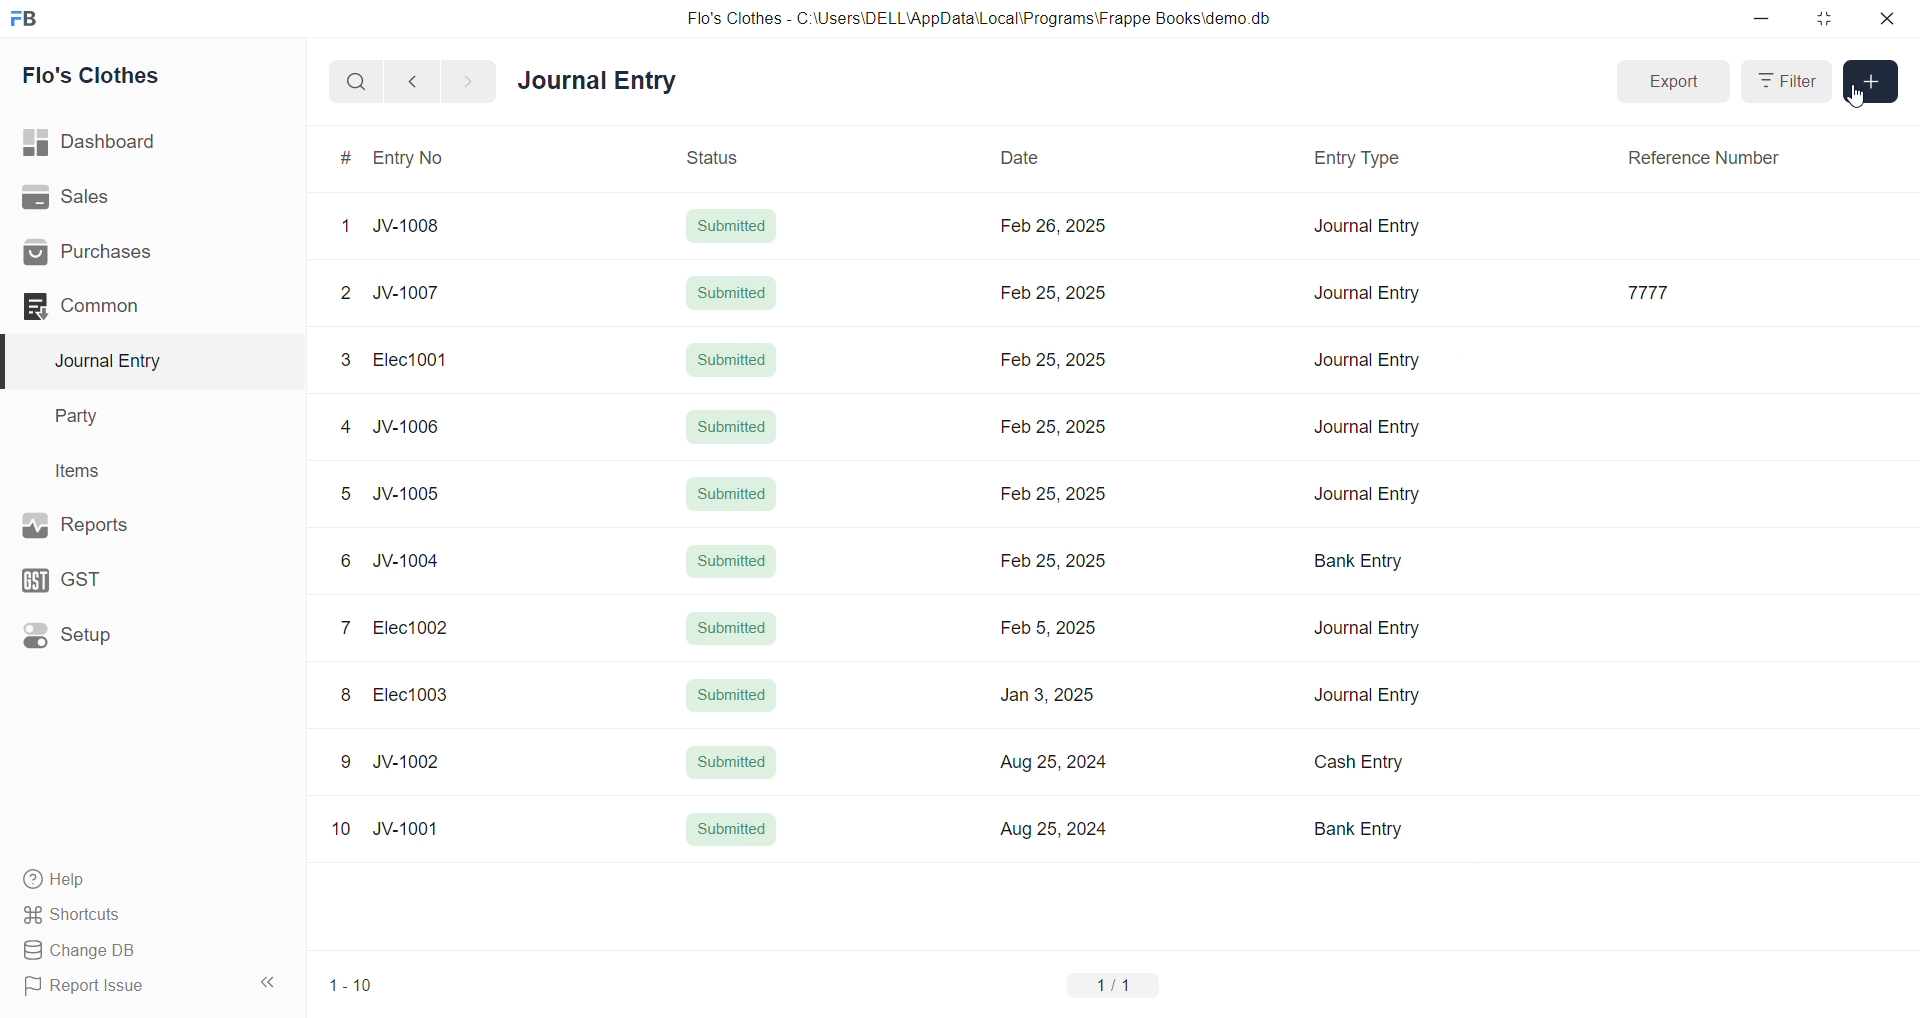 The image size is (1920, 1018). Describe the element at coordinates (1364, 363) in the screenshot. I see `Journal Entry` at that location.